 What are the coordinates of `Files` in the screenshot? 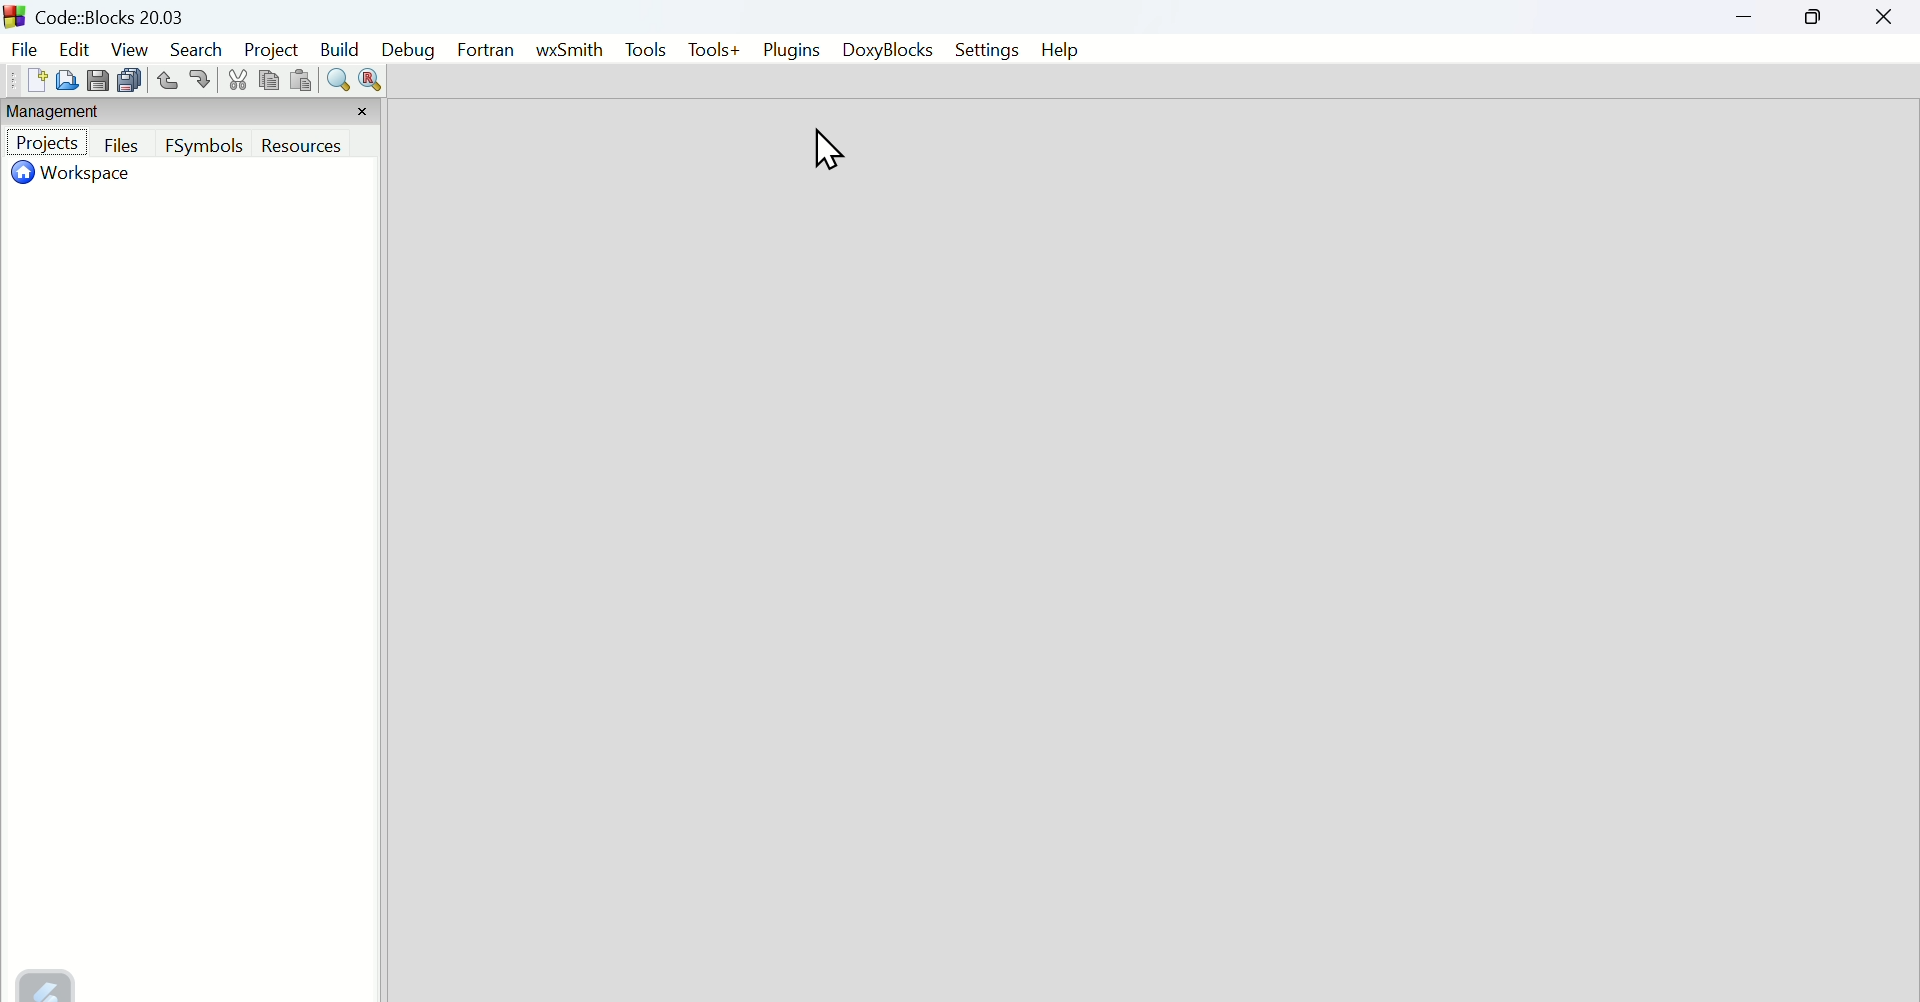 It's located at (125, 145).